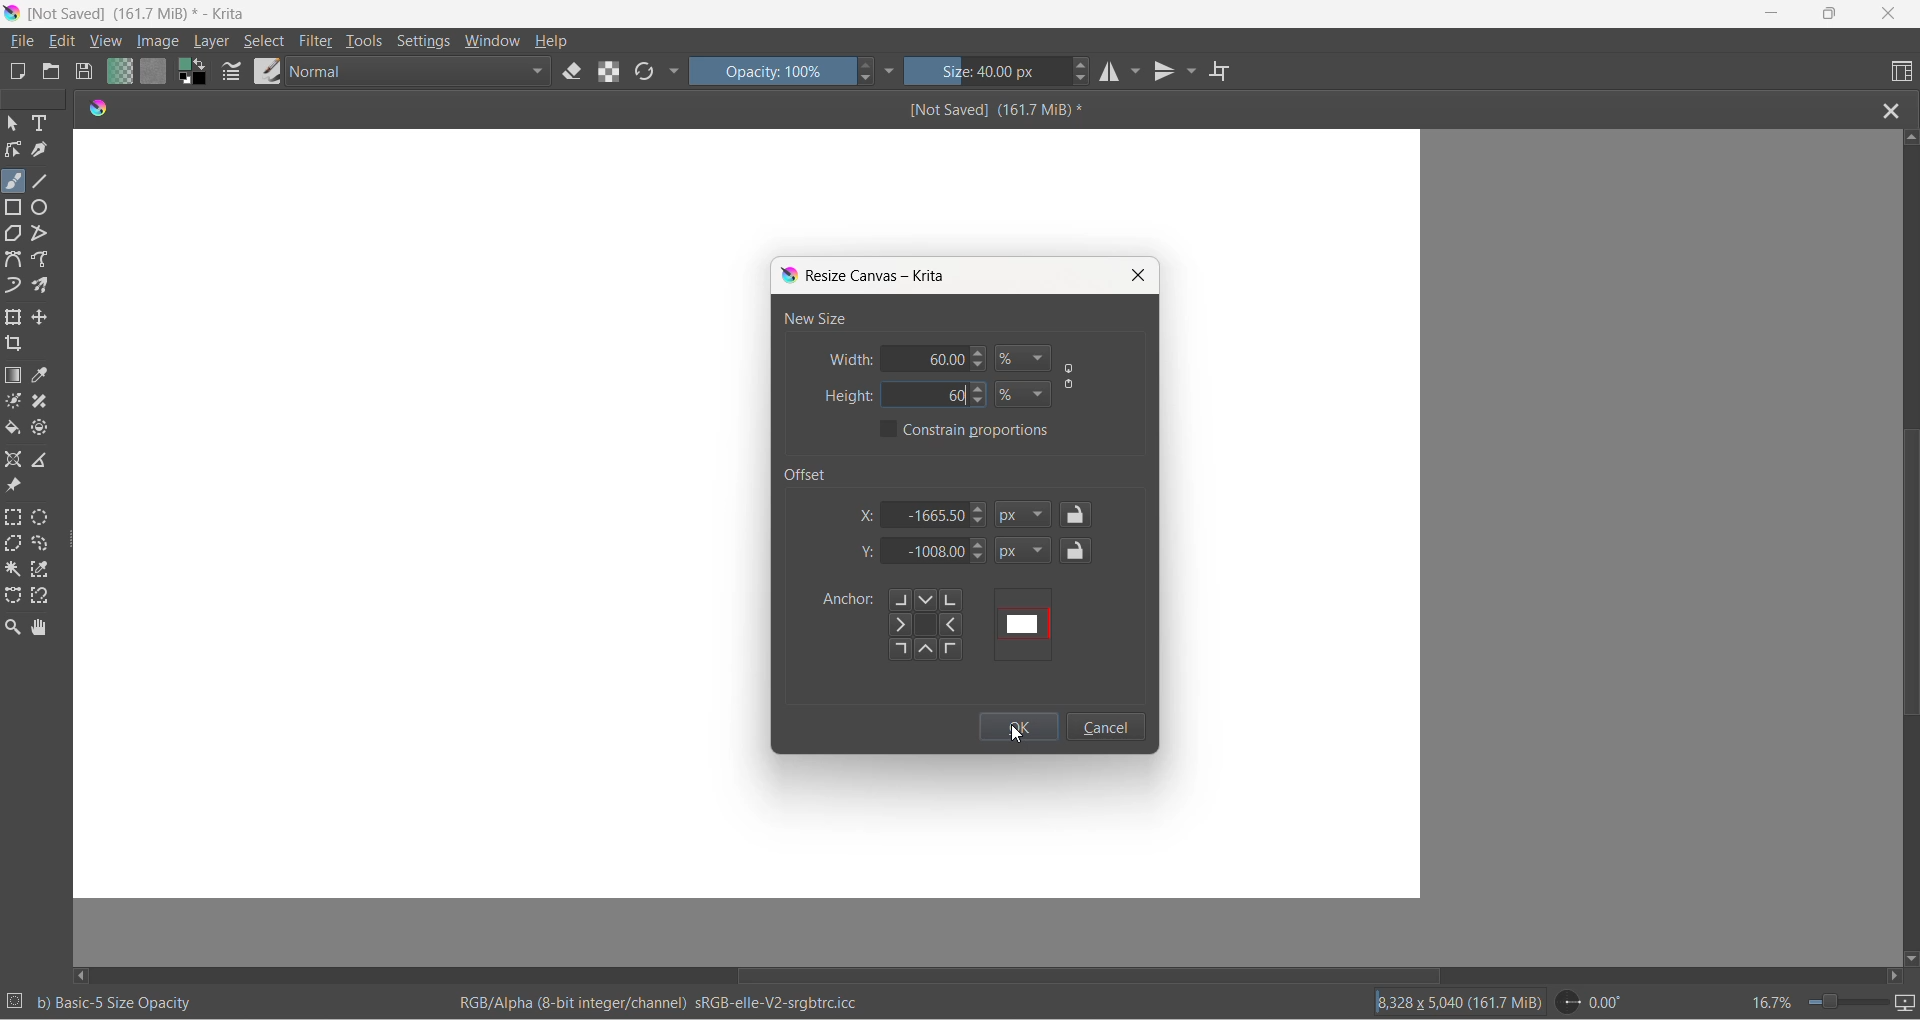 Image resolution: width=1920 pixels, height=1020 pixels. I want to click on colorize mask tool, so click(15, 401).